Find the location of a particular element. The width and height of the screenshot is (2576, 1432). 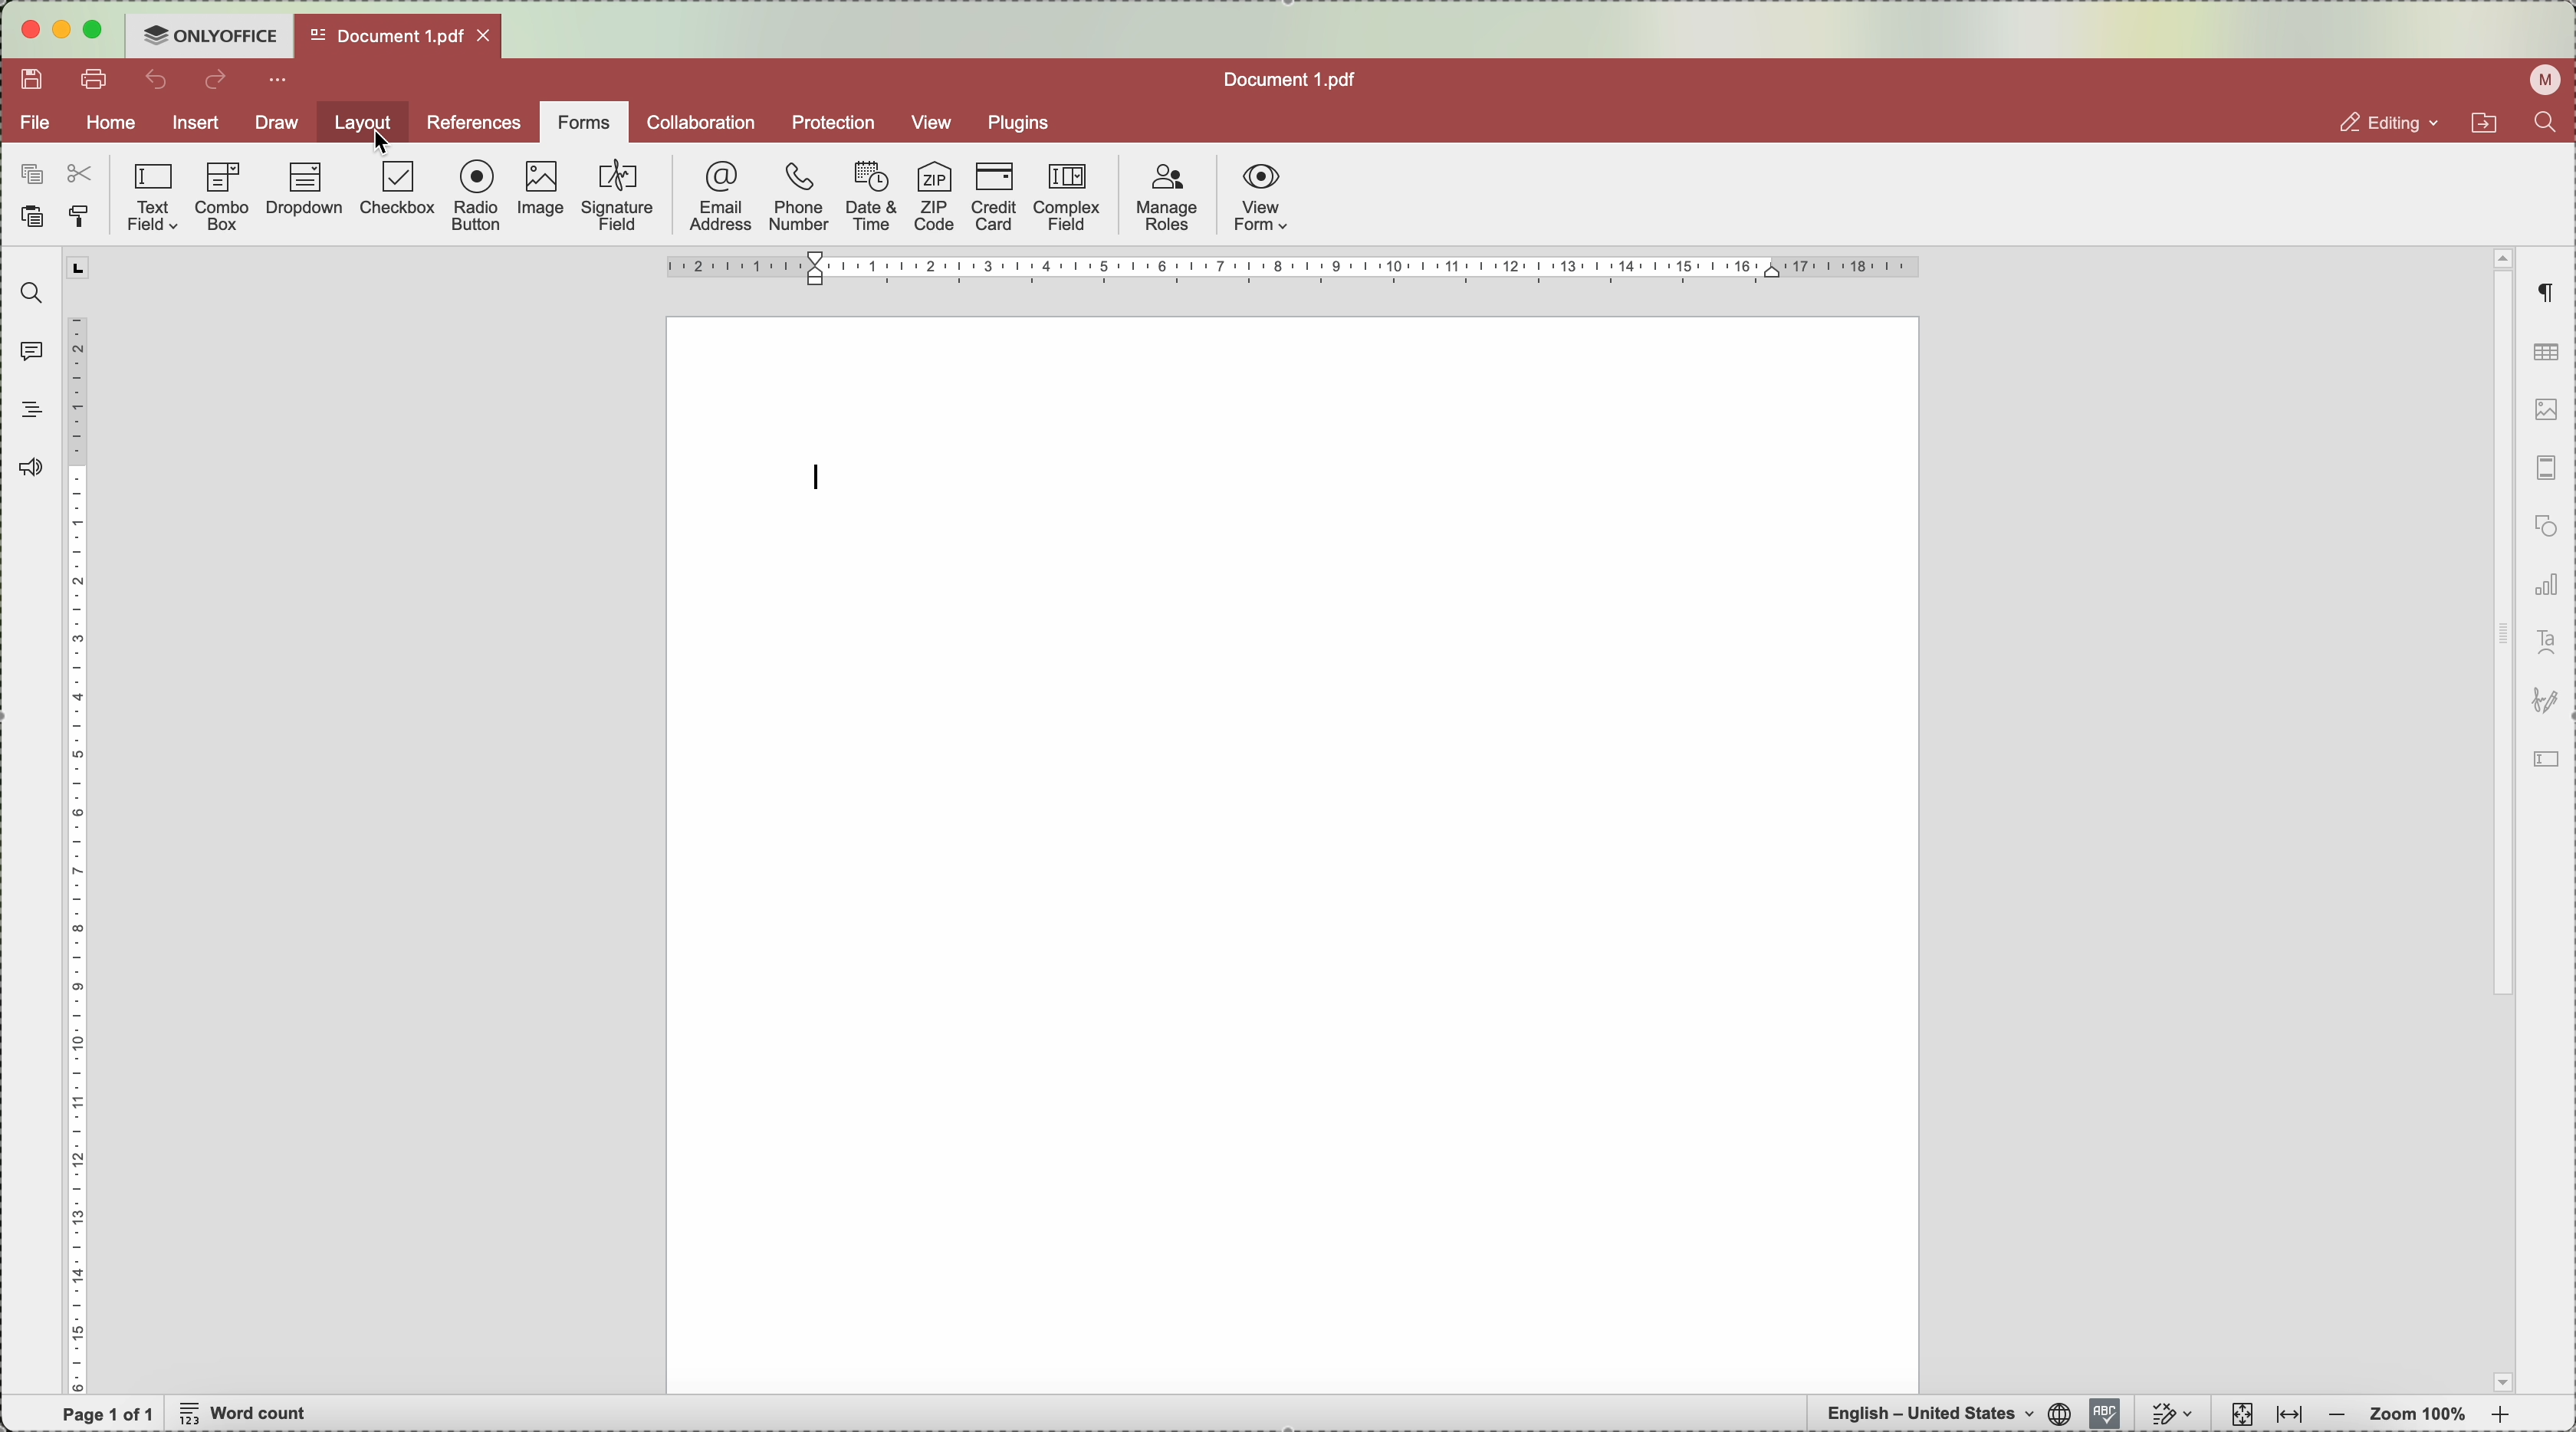

text field is located at coordinates (157, 200).